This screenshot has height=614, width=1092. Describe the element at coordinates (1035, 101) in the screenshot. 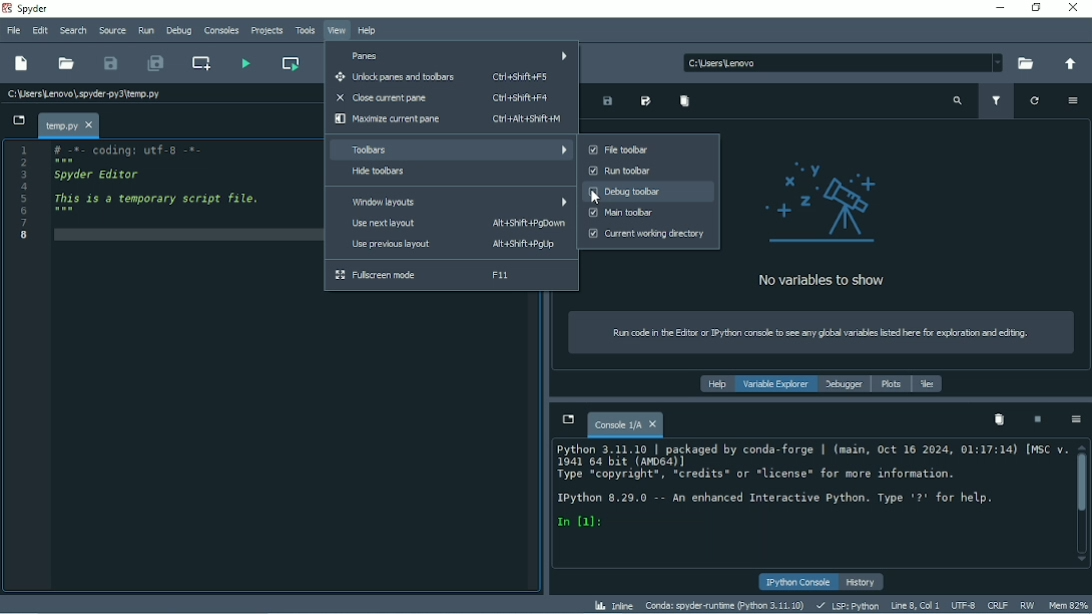

I see `Refresh variables` at that location.